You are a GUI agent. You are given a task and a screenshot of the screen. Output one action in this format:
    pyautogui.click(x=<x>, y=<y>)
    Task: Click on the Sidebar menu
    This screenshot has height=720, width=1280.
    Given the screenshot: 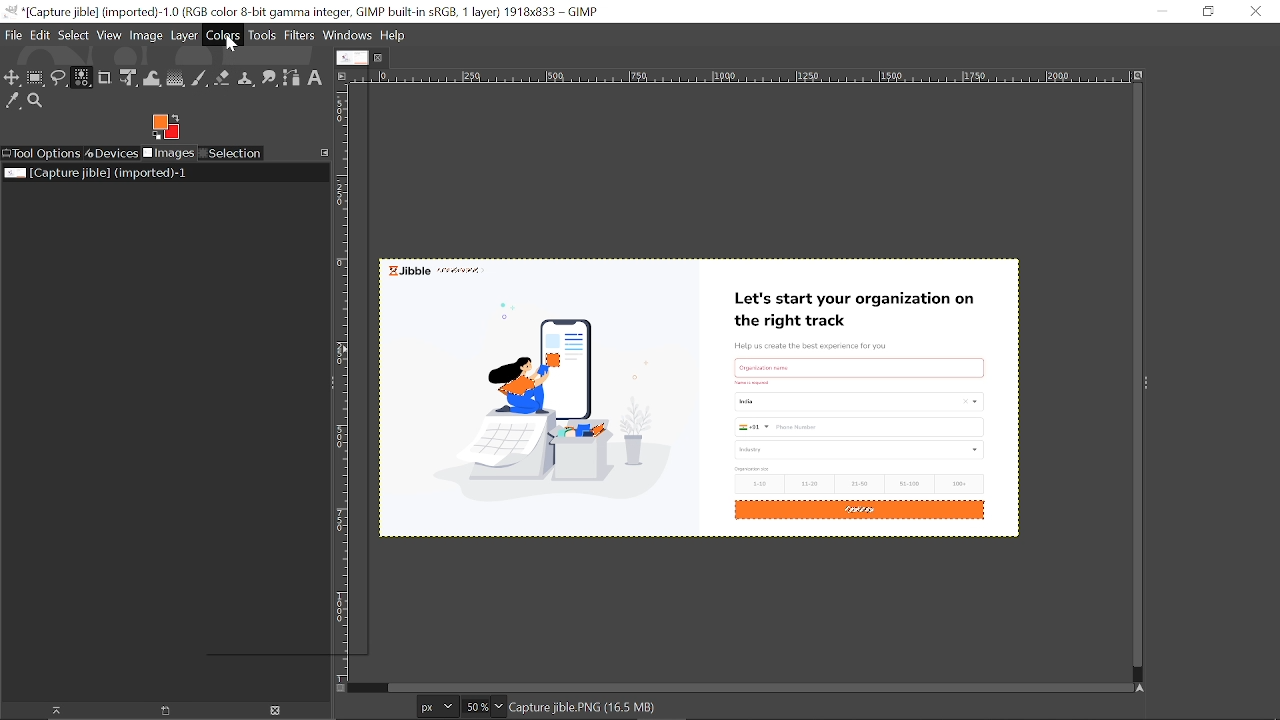 What is the action you would take?
    pyautogui.click(x=1153, y=384)
    